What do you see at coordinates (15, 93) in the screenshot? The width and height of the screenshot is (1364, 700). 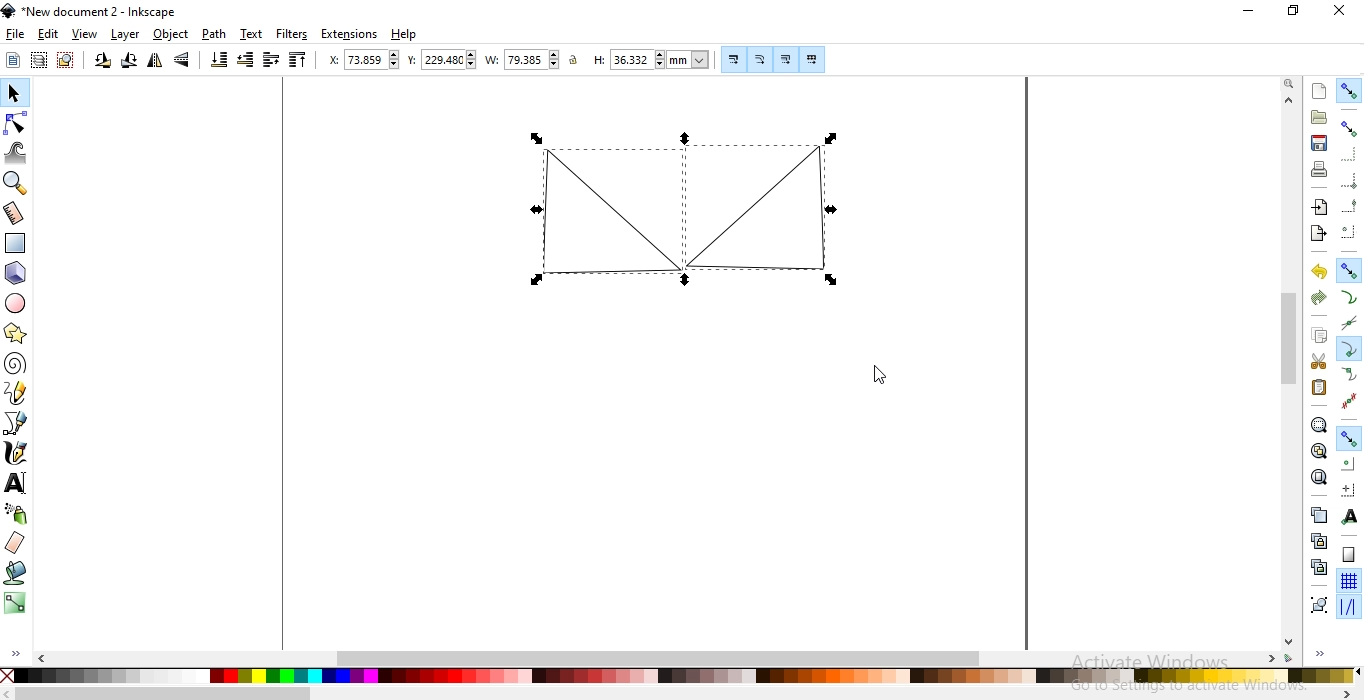 I see `select and transform objects` at bounding box center [15, 93].